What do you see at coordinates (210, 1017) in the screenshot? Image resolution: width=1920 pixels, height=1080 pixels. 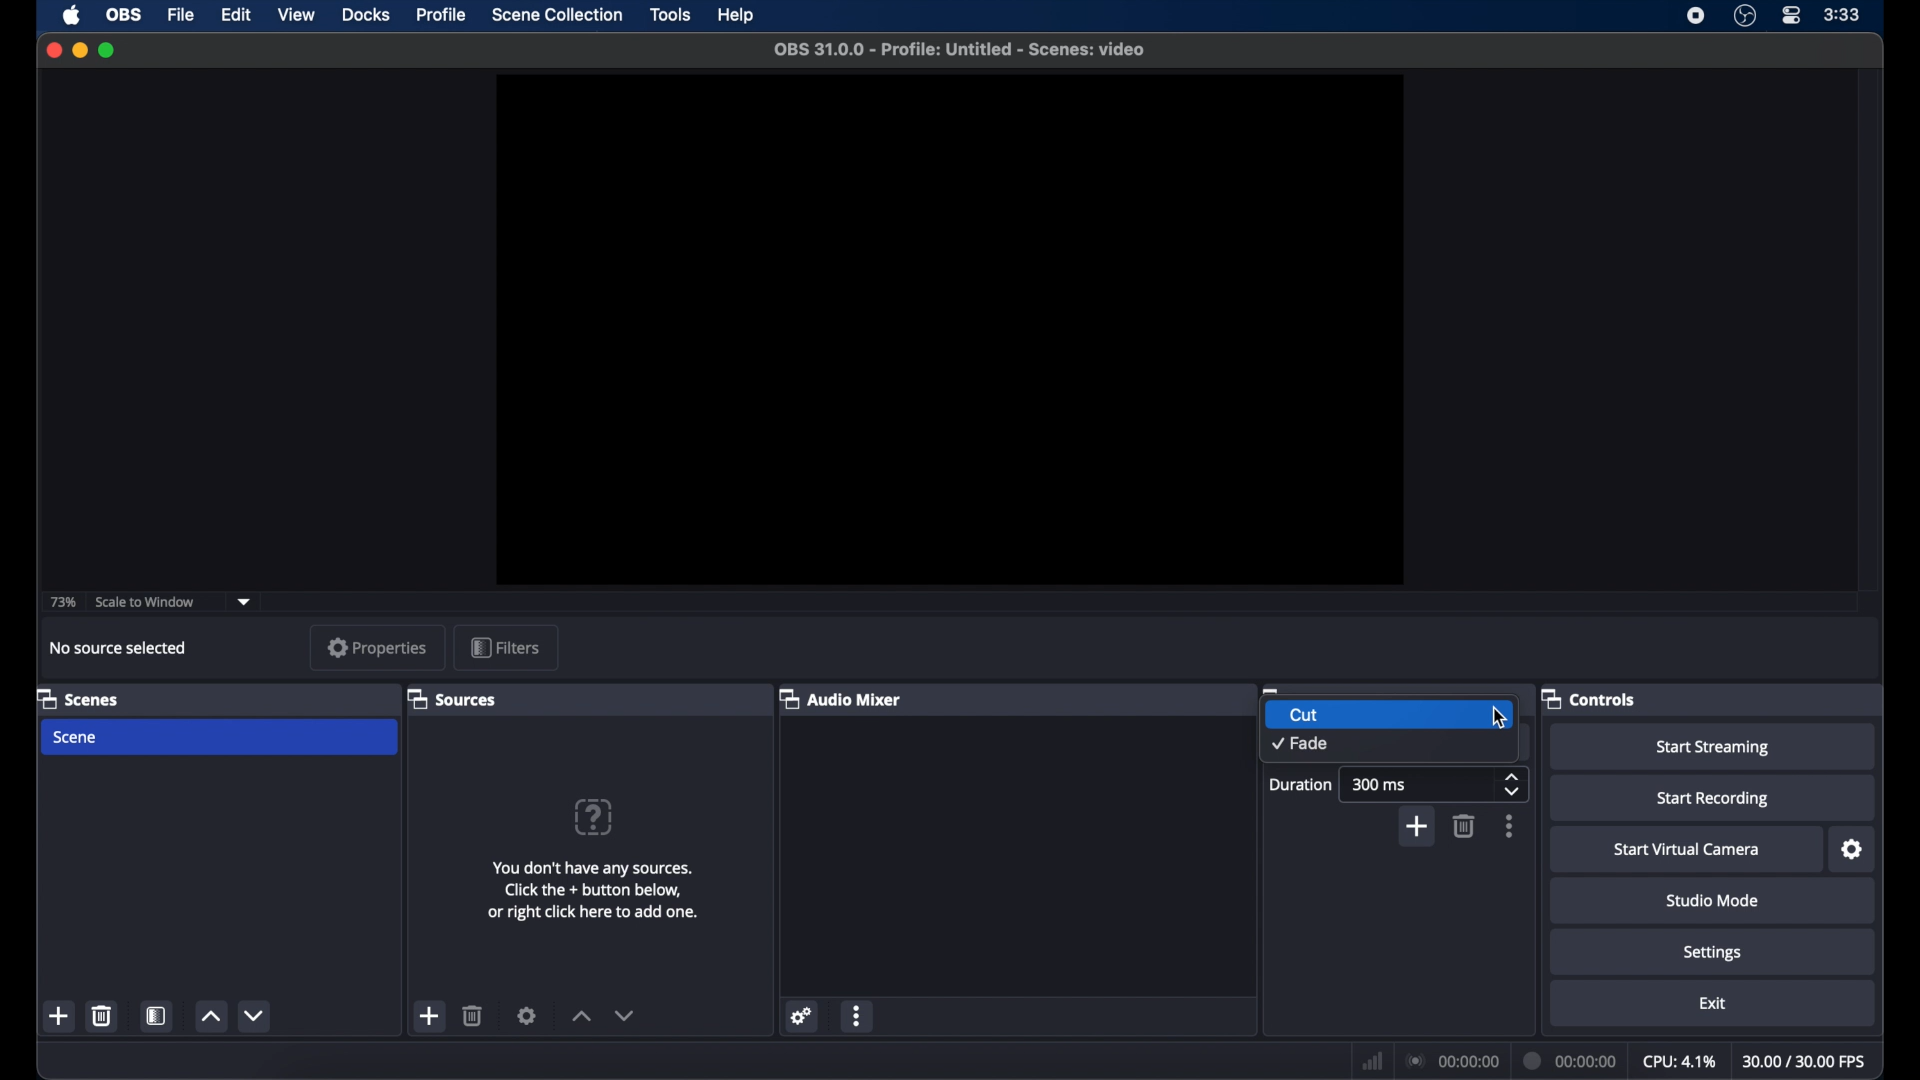 I see `up` at bounding box center [210, 1017].